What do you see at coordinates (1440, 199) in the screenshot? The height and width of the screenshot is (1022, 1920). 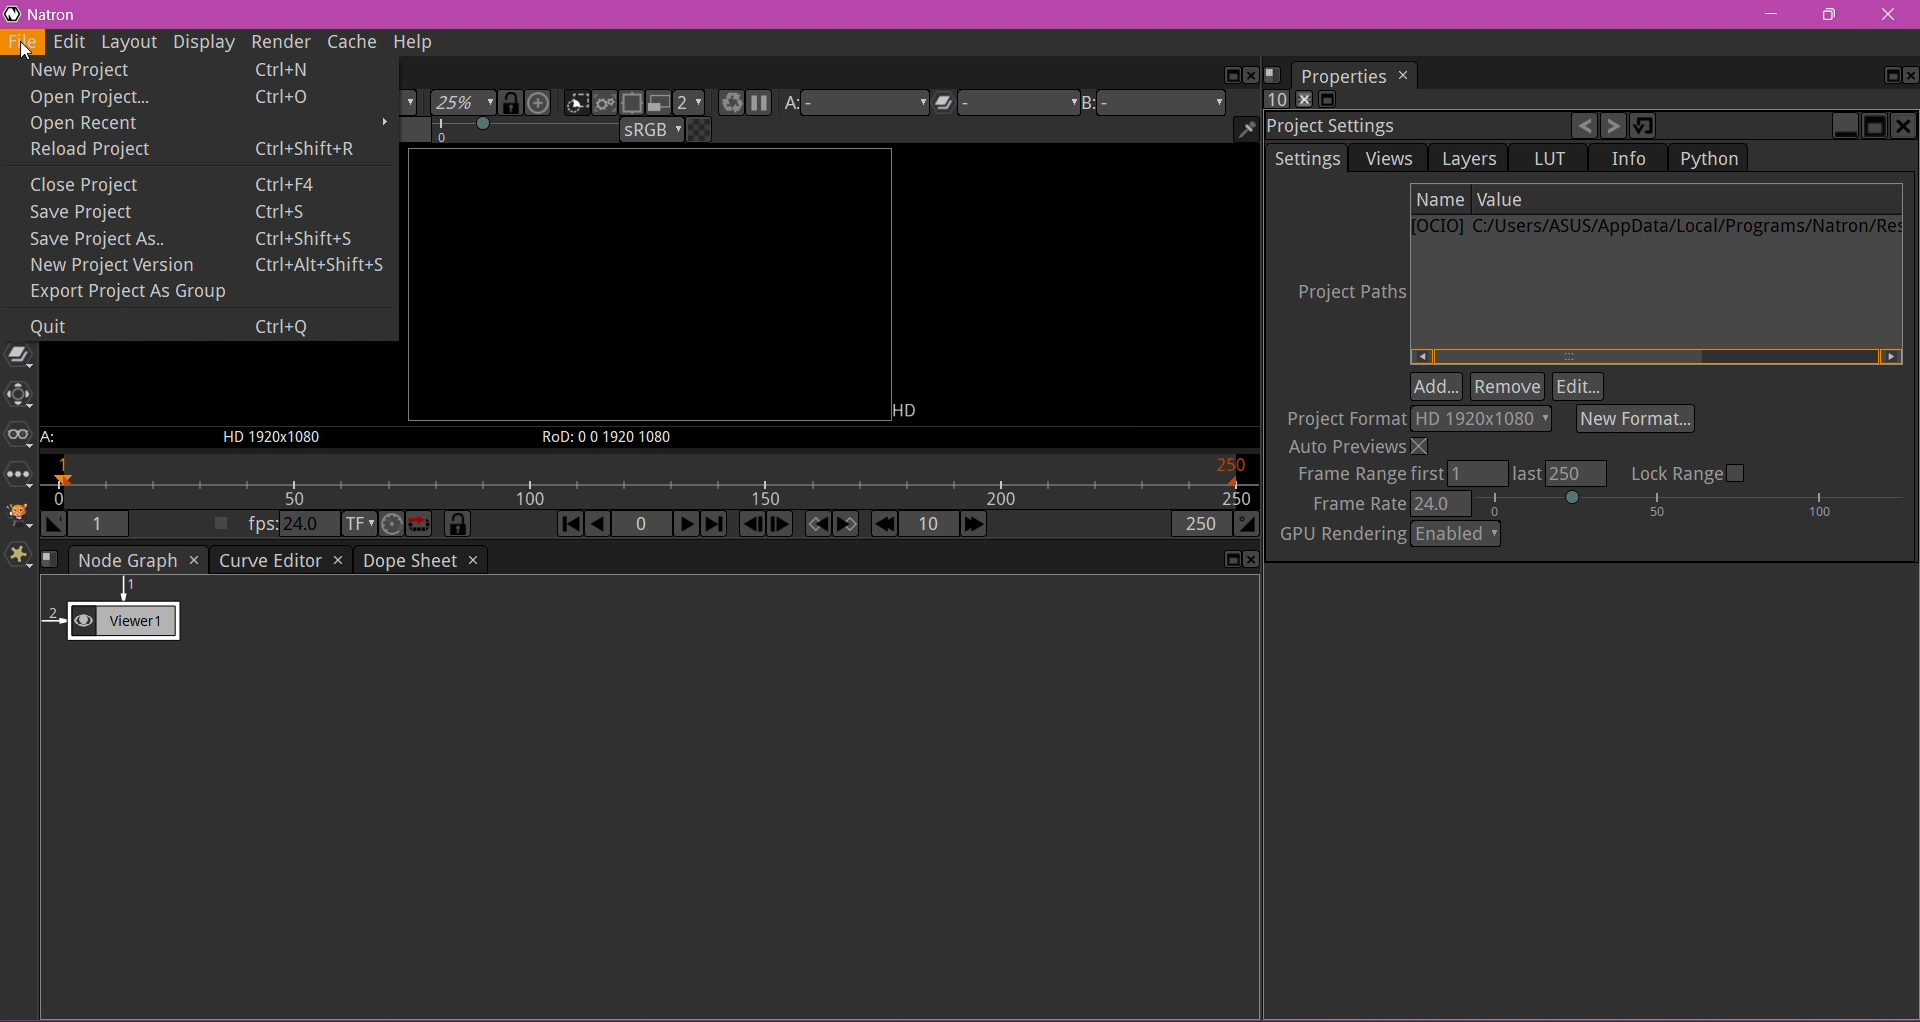 I see `Name` at bounding box center [1440, 199].